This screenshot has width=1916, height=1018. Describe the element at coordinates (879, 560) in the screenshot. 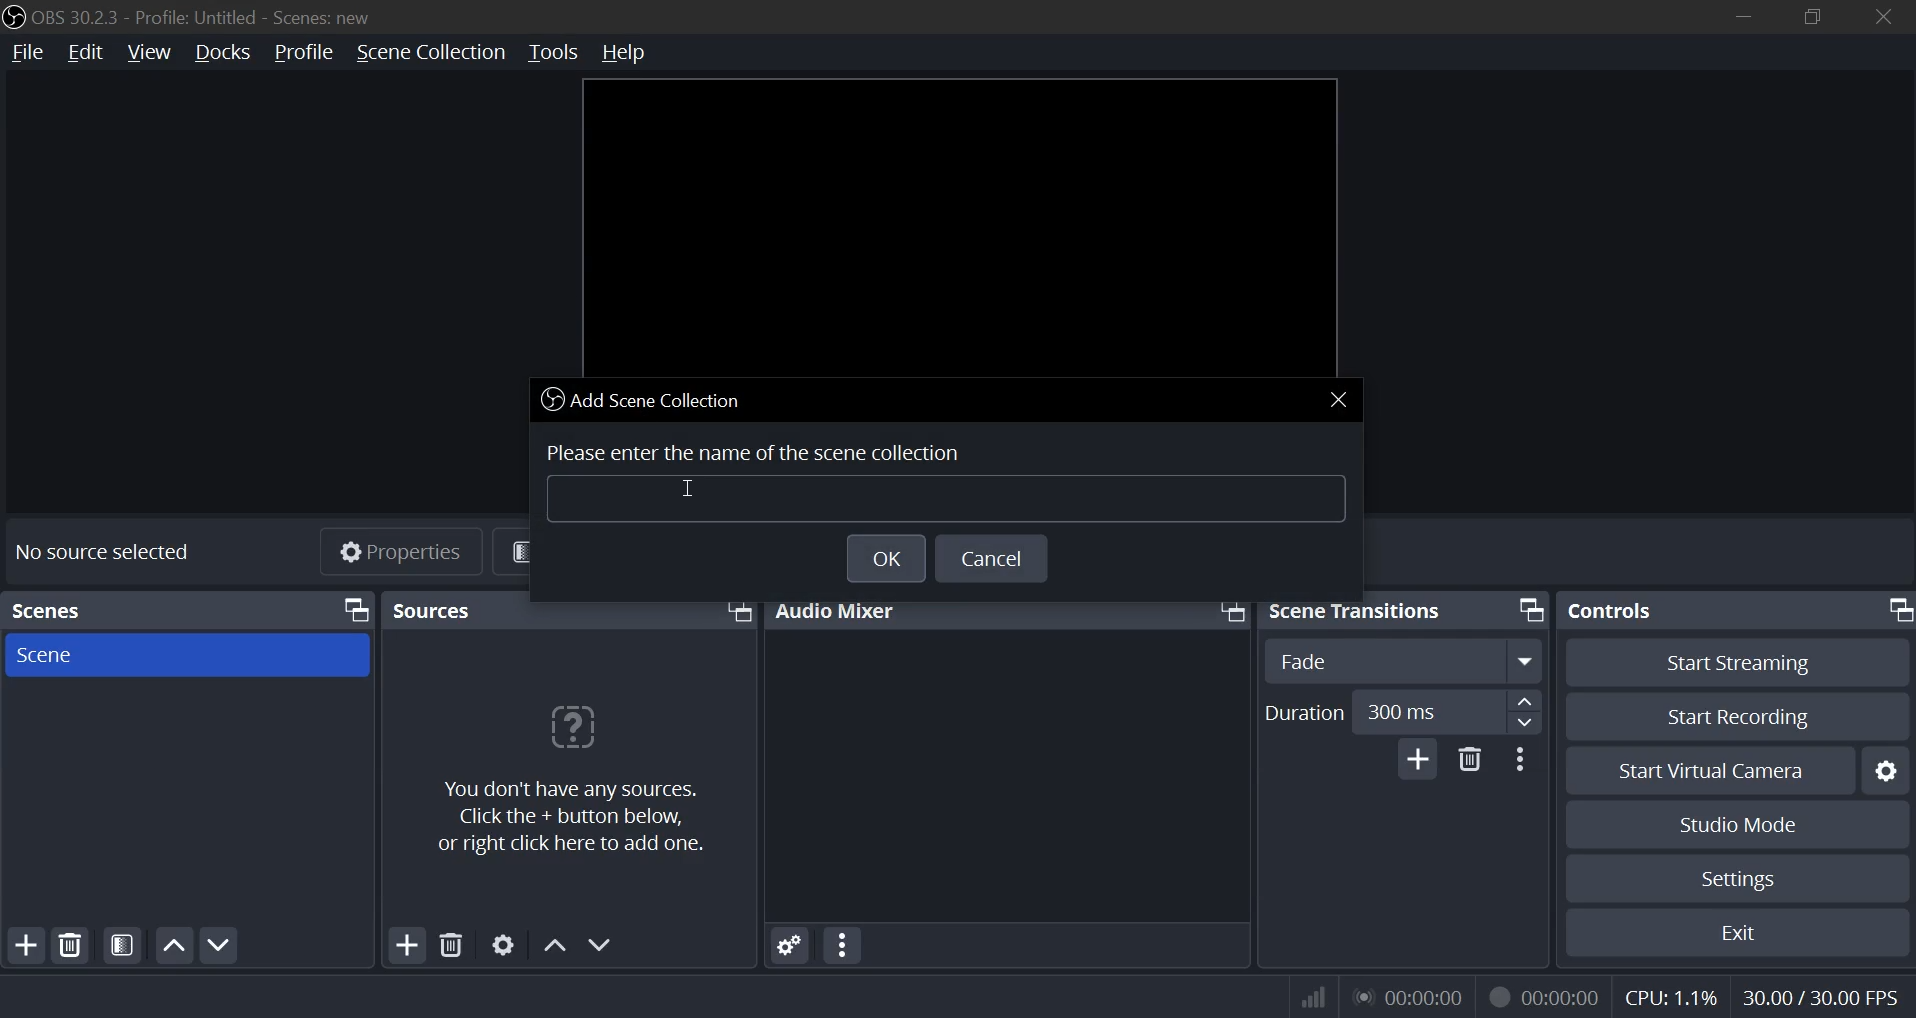

I see `ok` at that location.